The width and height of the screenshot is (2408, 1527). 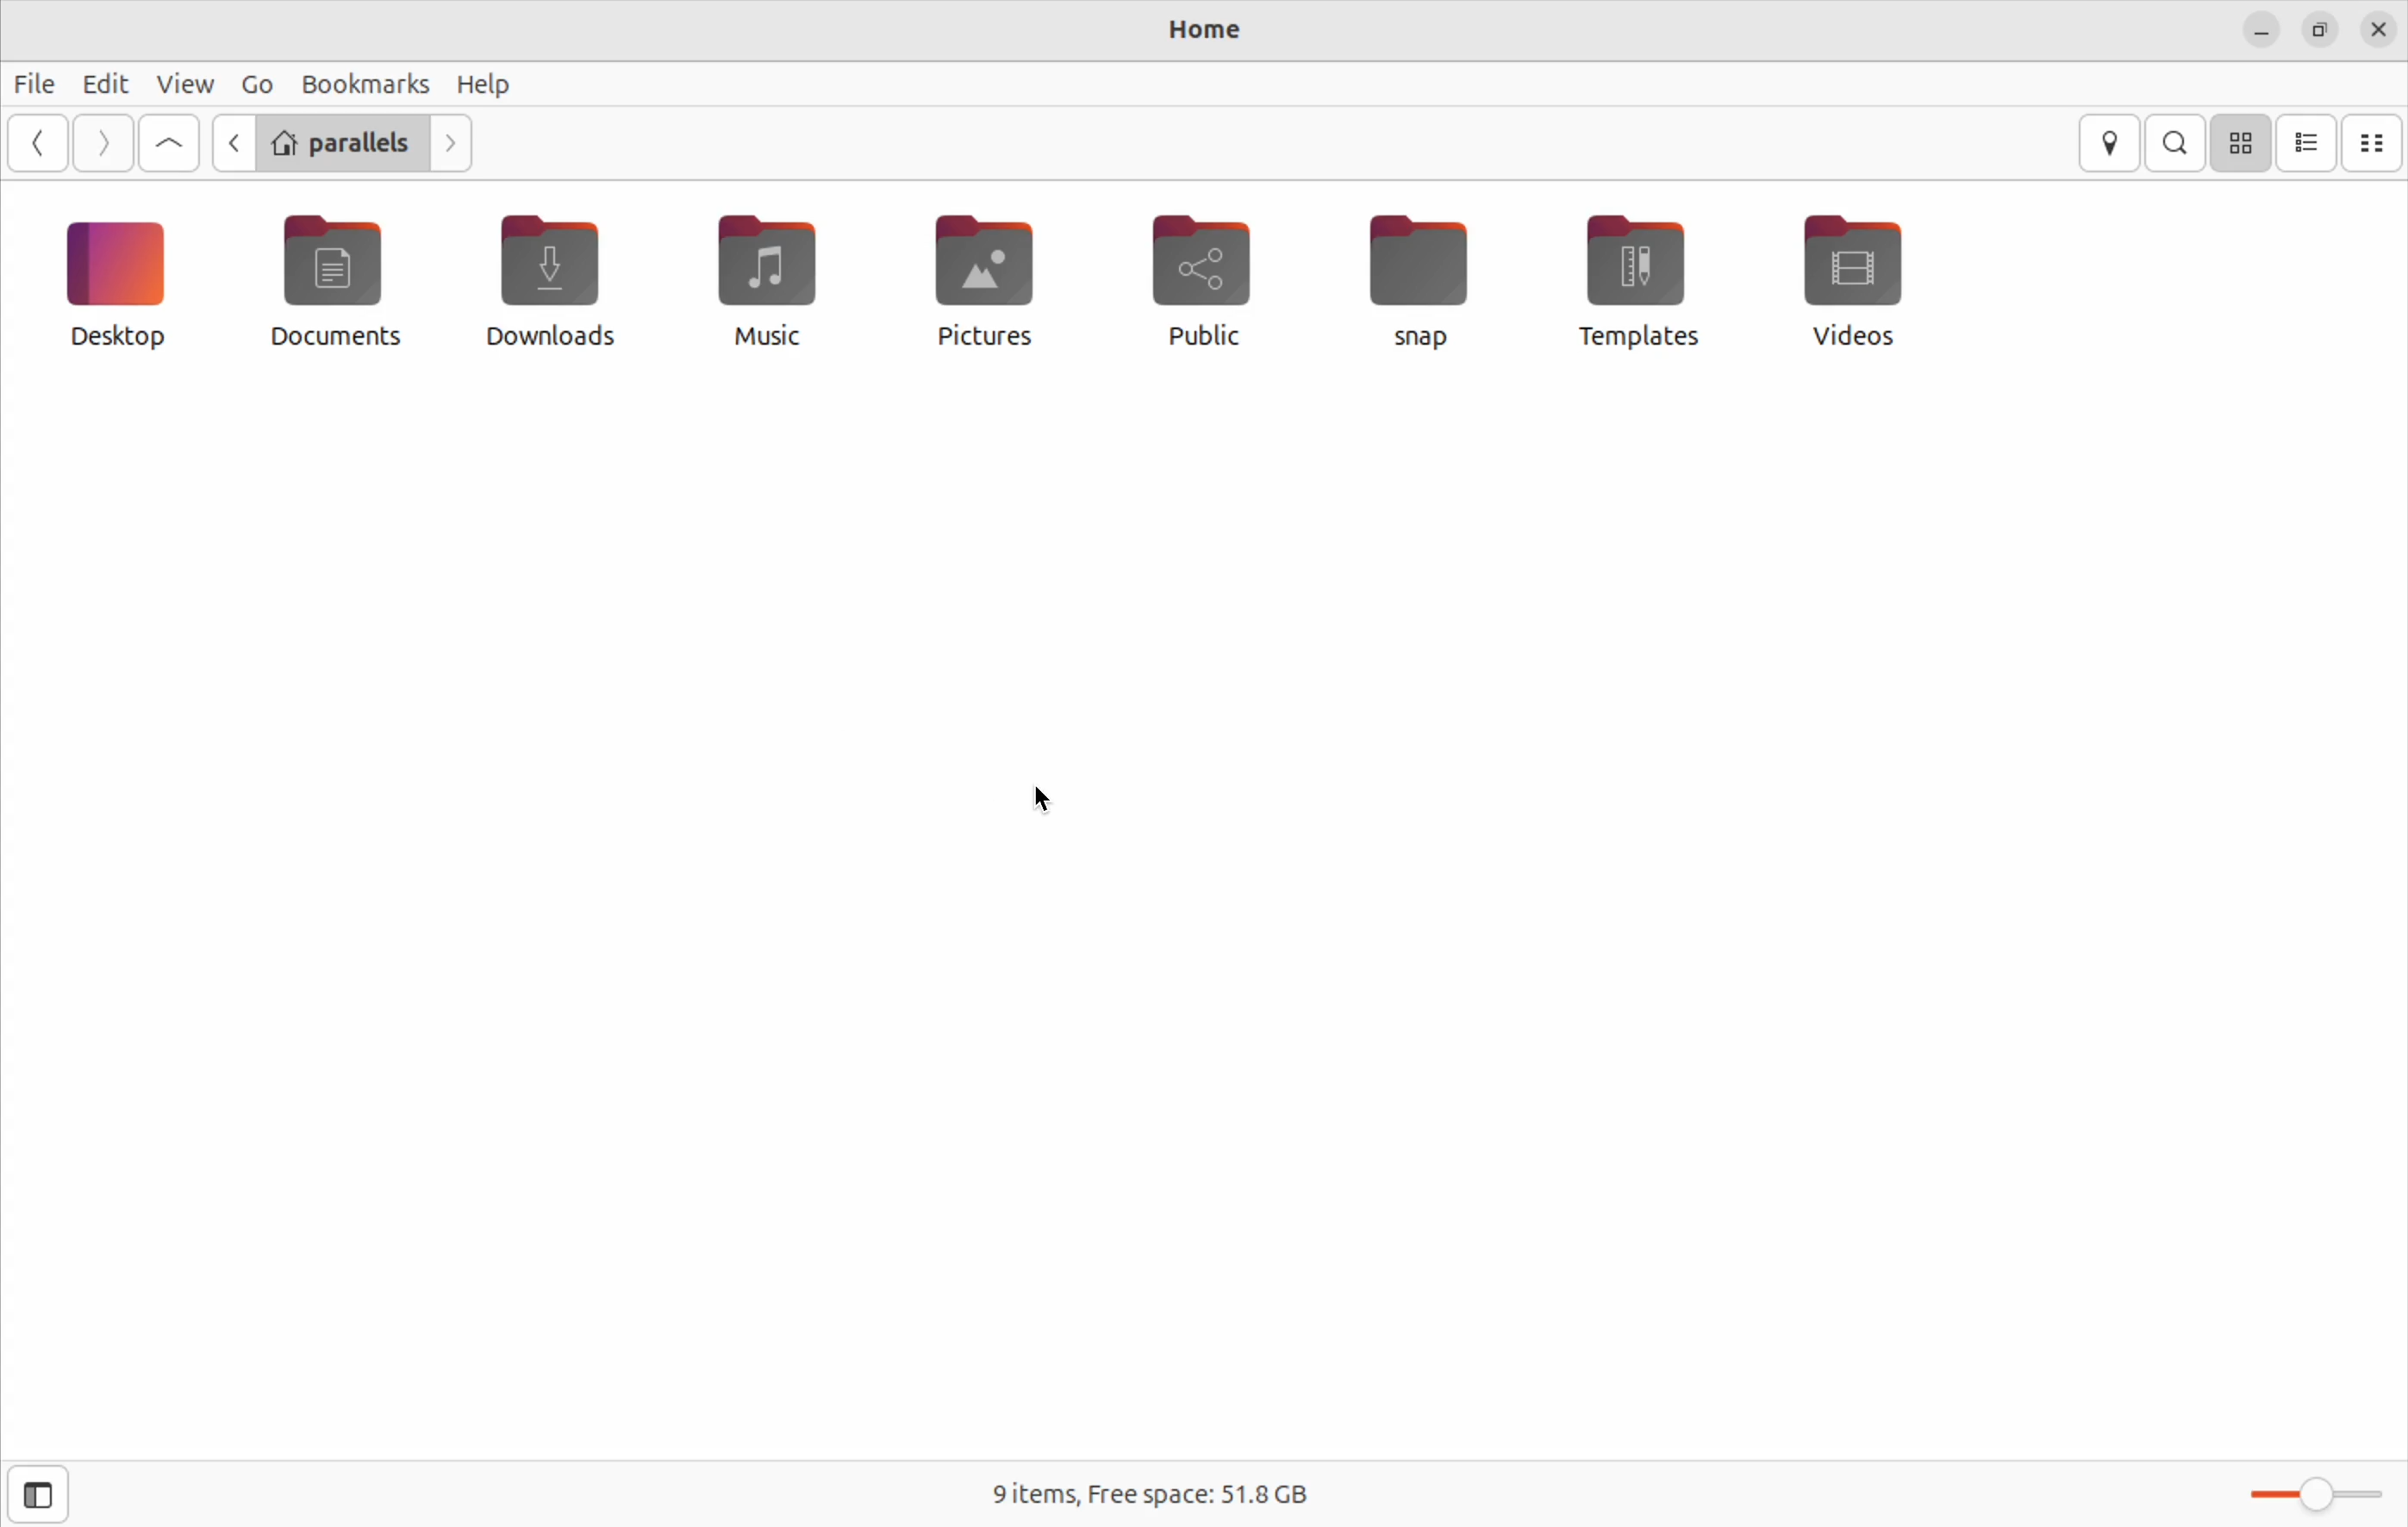 What do you see at coordinates (962, 284) in the screenshot?
I see `pictures` at bounding box center [962, 284].